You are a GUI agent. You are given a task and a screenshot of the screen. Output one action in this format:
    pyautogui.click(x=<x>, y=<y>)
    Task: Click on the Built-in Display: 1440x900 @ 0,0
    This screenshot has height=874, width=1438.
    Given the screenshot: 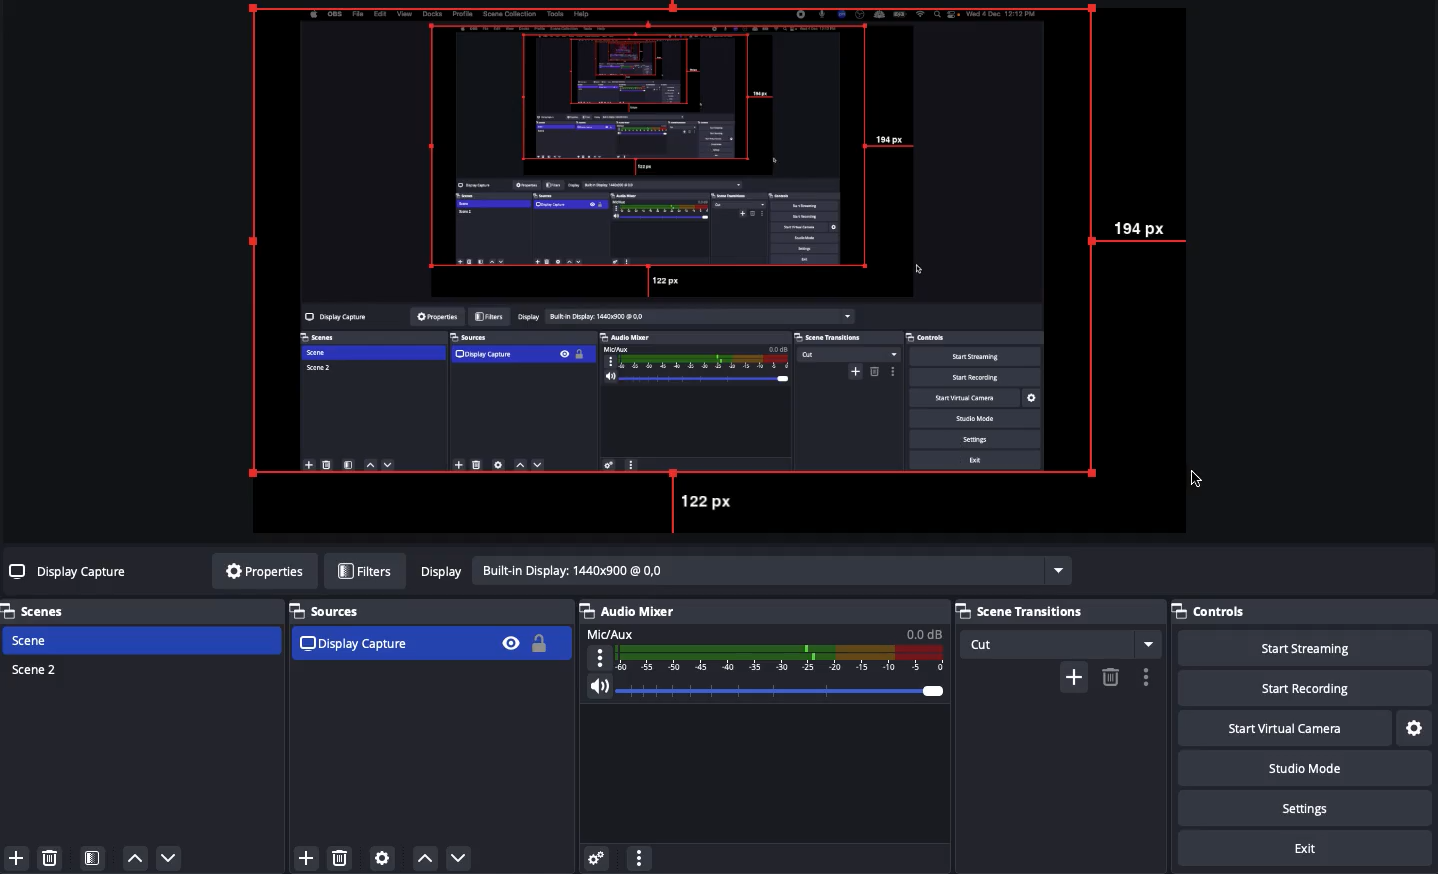 What is the action you would take?
    pyautogui.click(x=742, y=571)
    